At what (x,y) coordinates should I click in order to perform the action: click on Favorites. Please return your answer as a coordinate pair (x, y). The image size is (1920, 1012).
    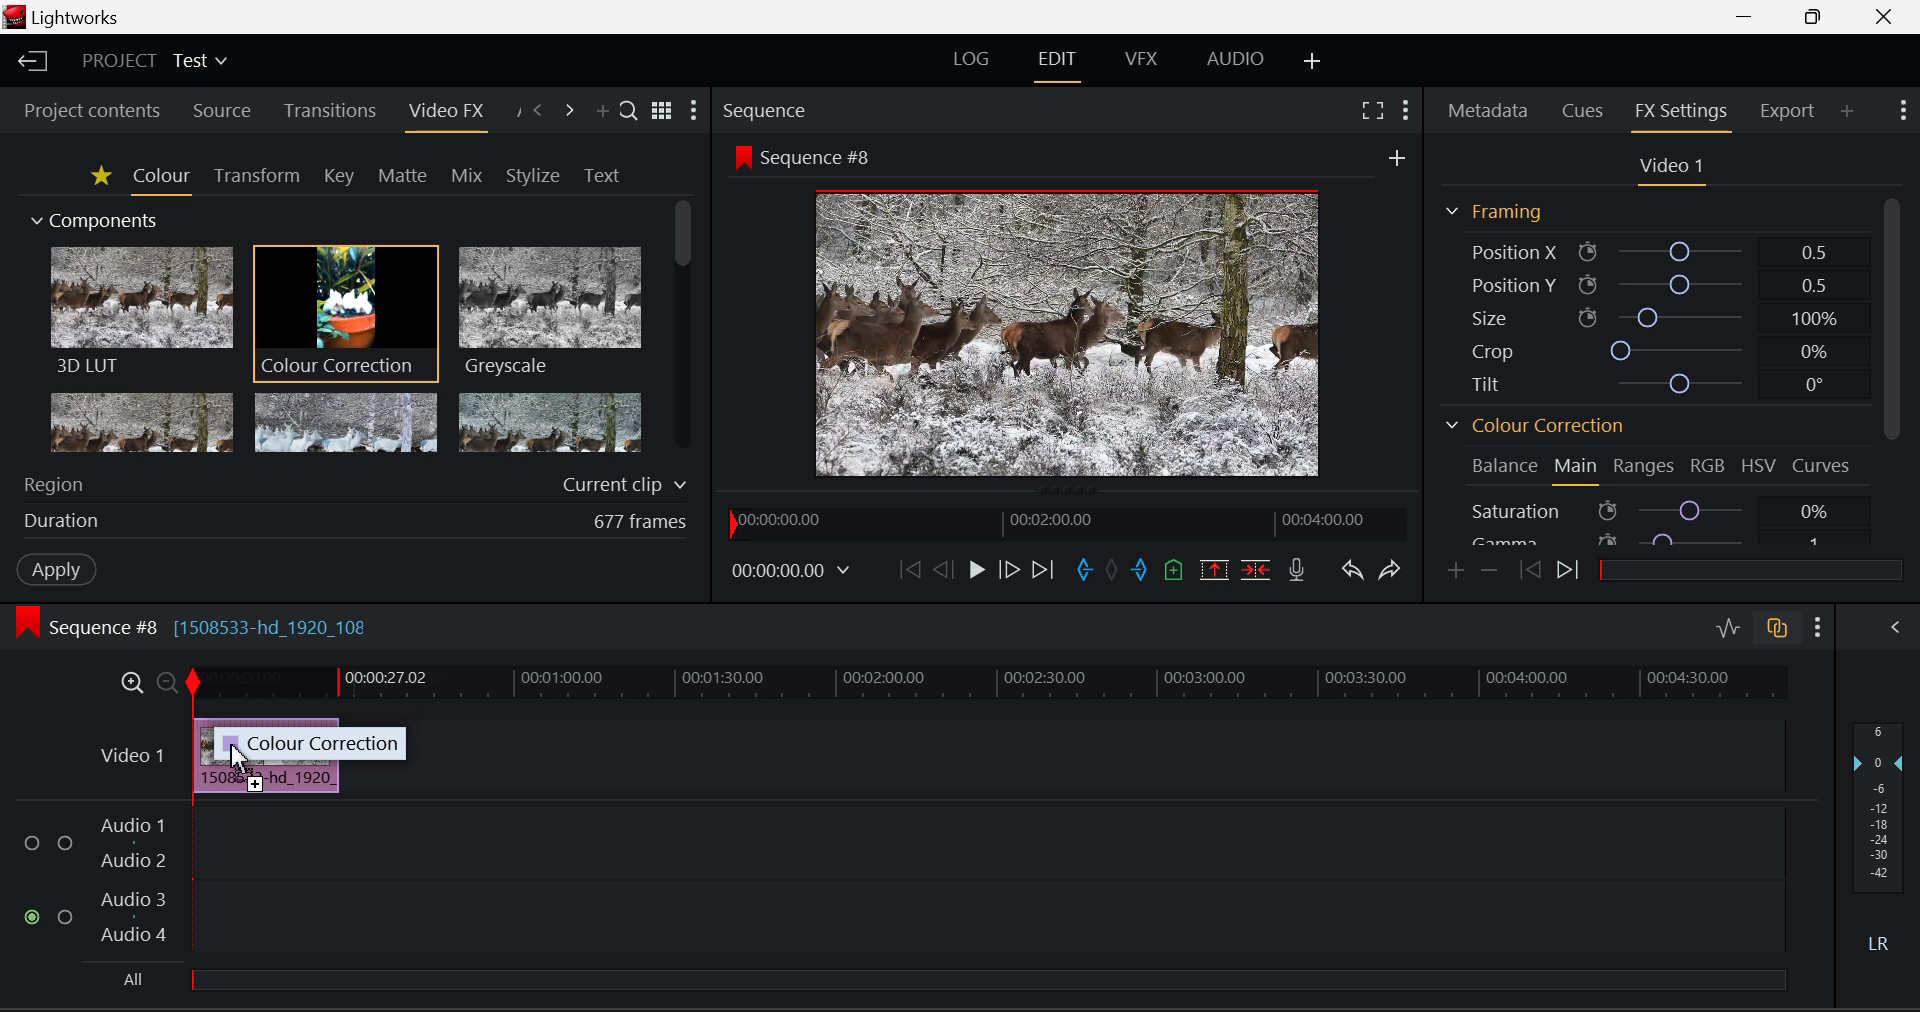
    Looking at the image, I should click on (98, 176).